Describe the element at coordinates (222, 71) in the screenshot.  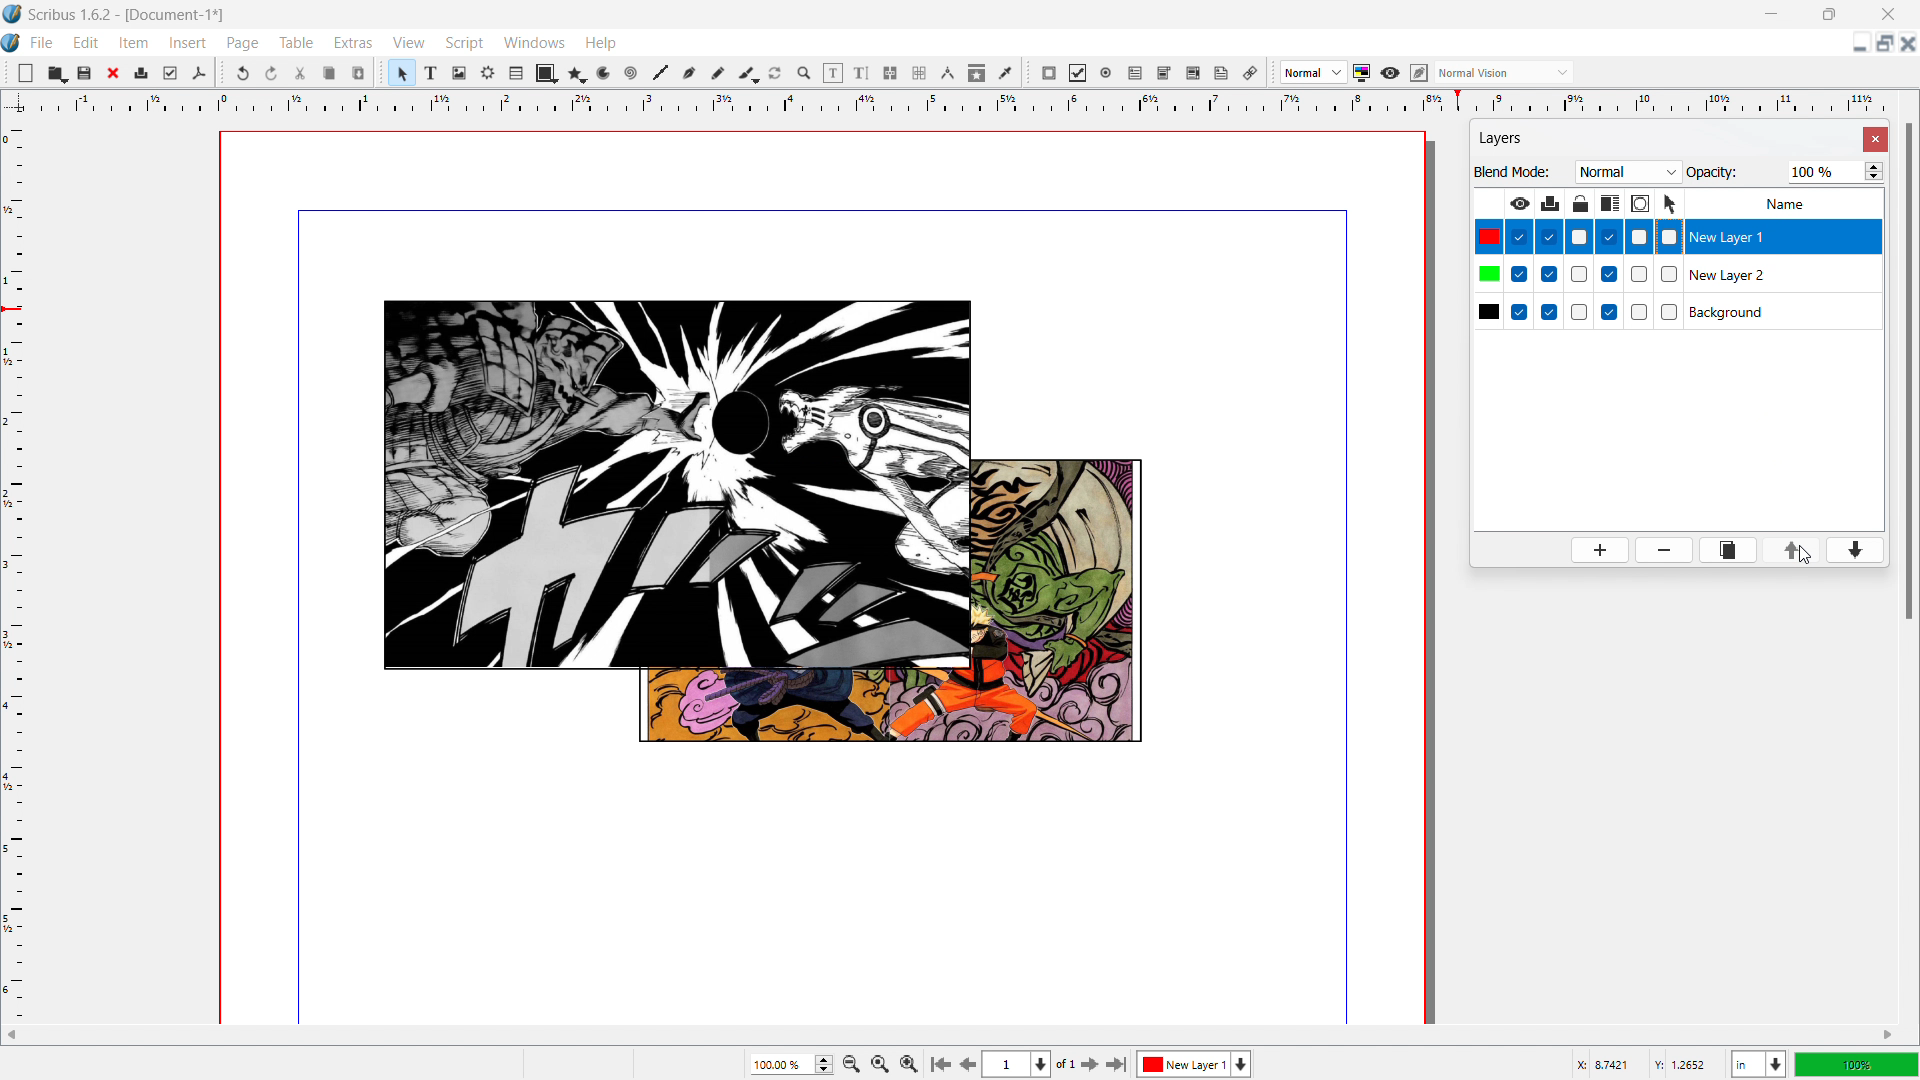
I see `move toolbox` at that location.